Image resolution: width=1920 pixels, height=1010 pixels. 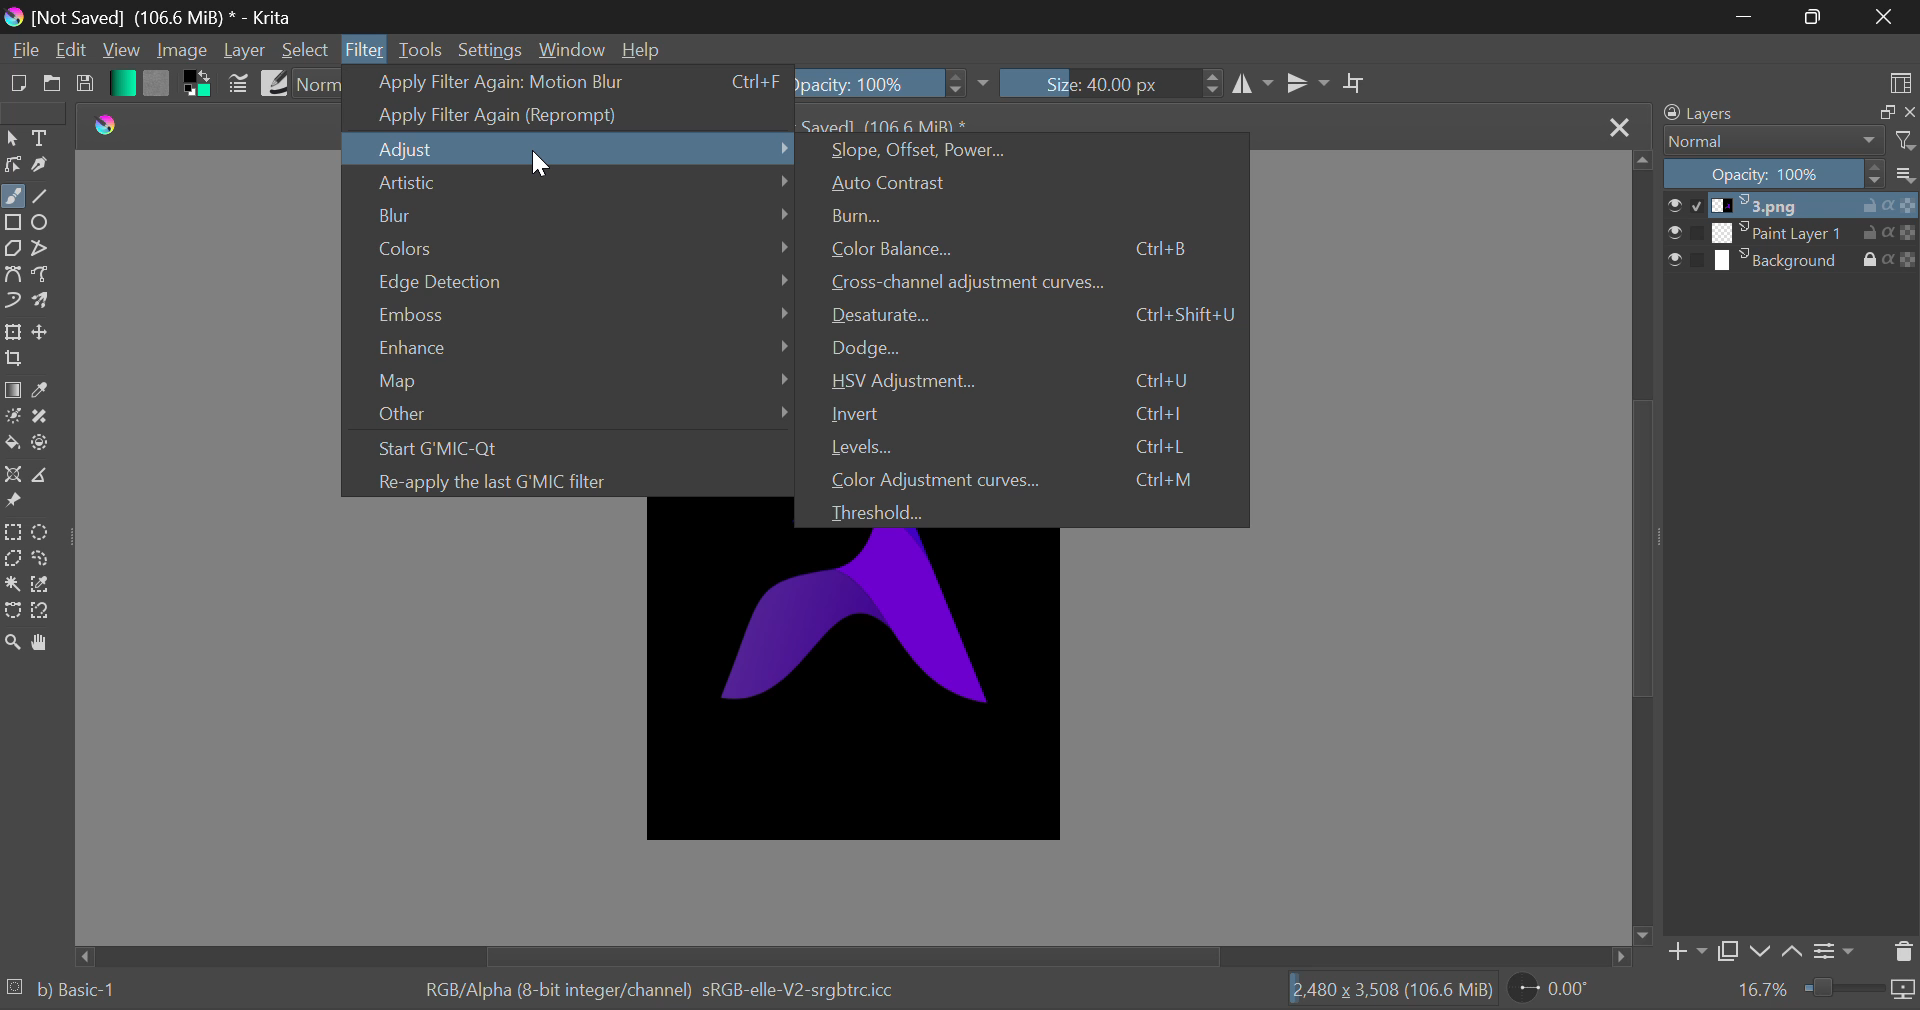 What do you see at coordinates (55, 86) in the screenshot?
I see `Open` at bounding box center [55, 86].